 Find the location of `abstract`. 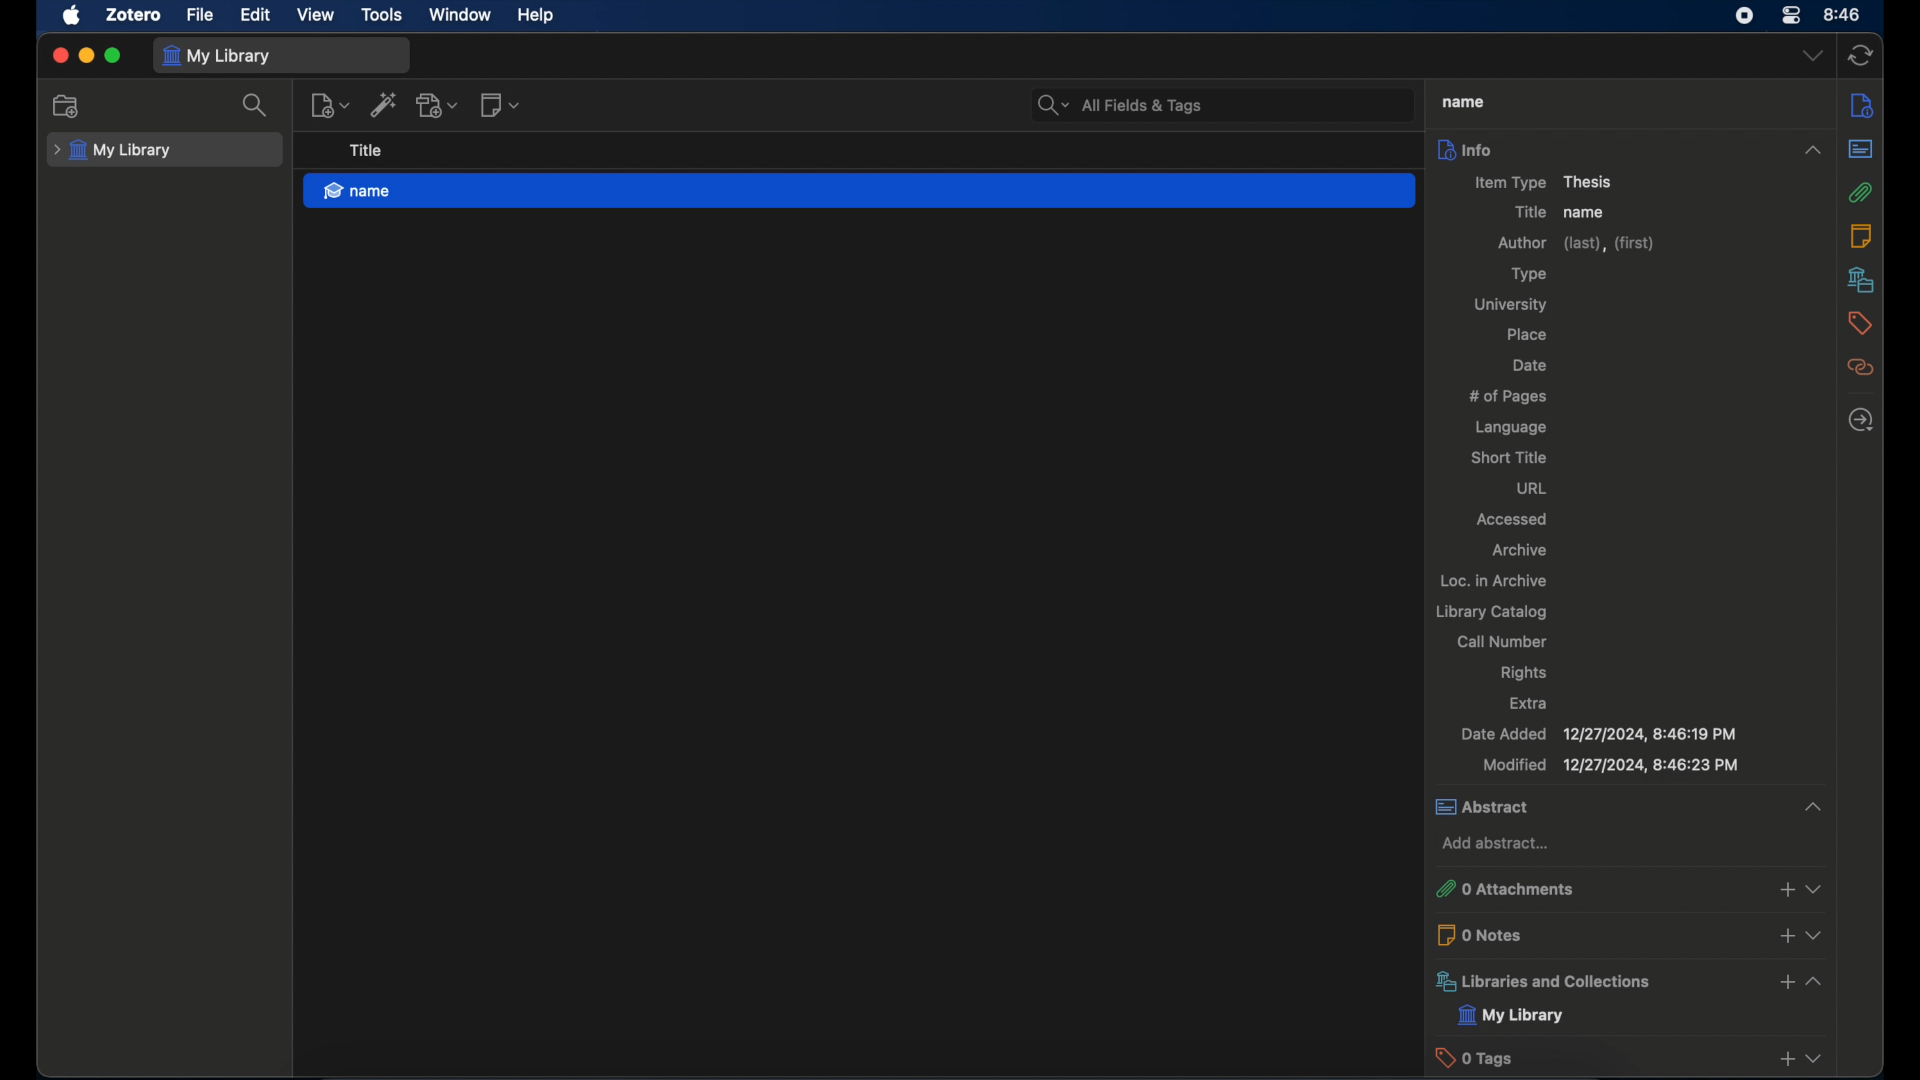

abstract is located at coordinates (1861, 150).